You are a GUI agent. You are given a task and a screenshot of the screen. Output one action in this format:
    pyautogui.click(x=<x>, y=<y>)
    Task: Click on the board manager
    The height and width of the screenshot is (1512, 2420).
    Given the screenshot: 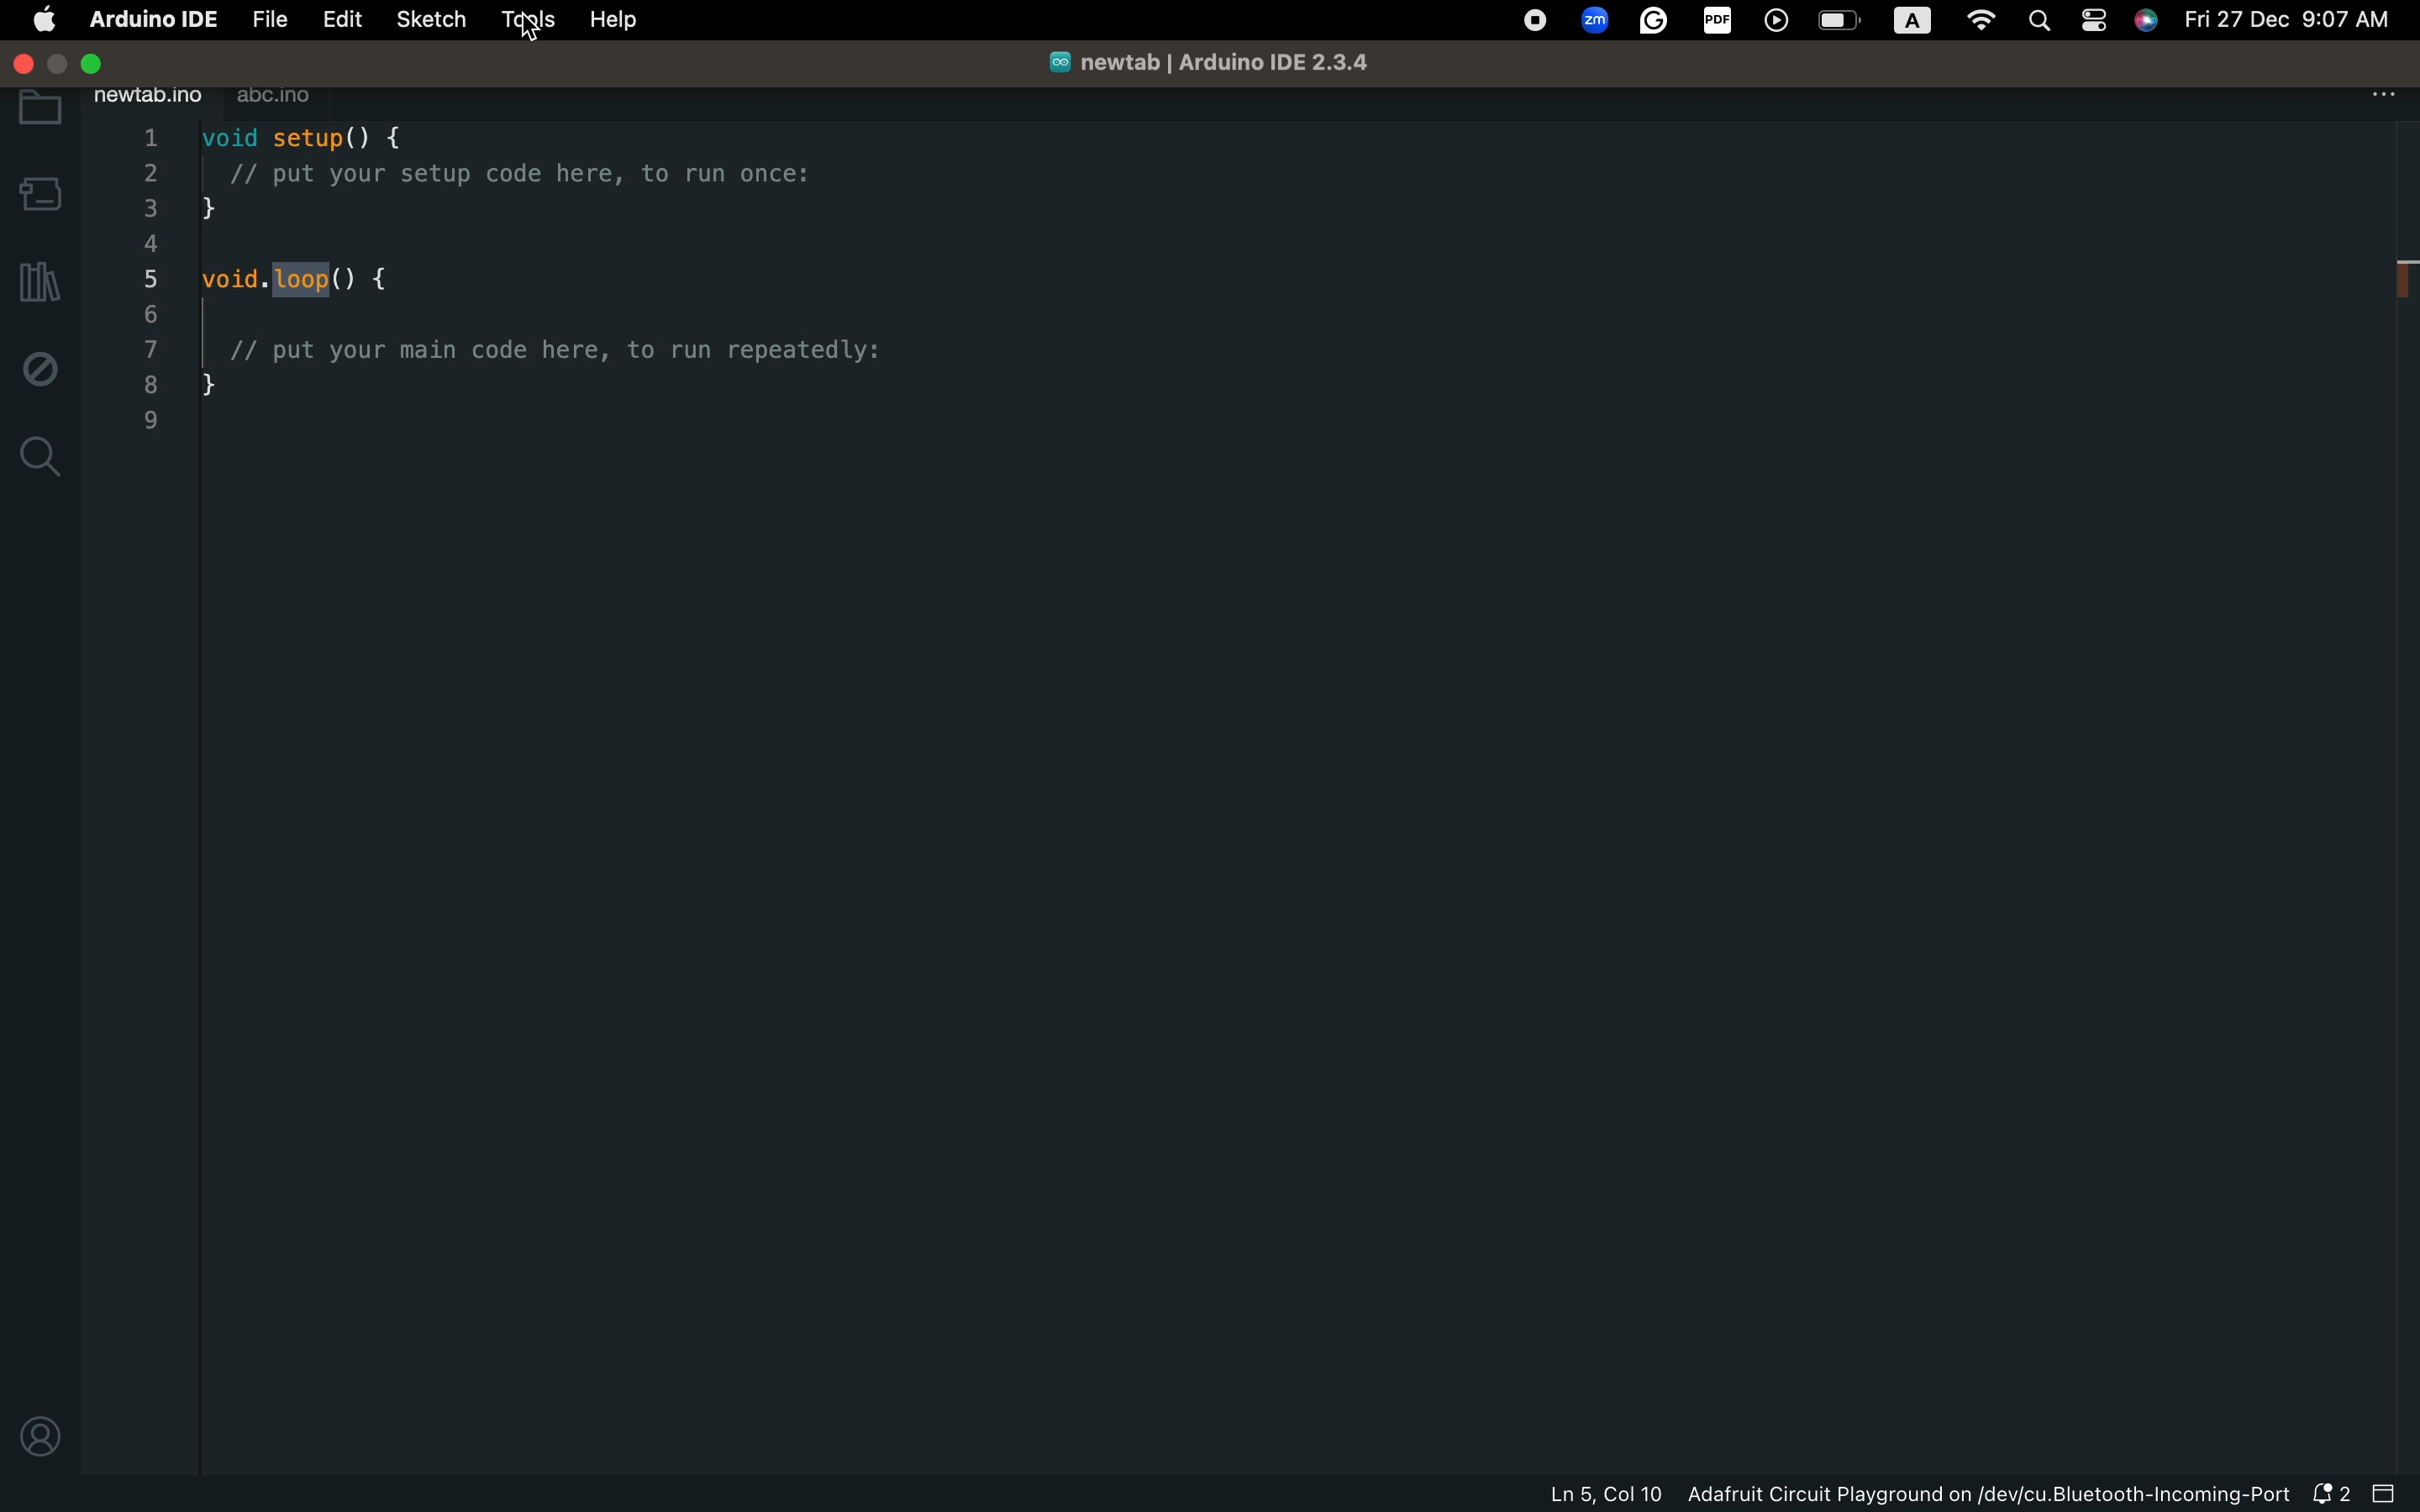 What is the action you would take?
    pyautogui.click(x=38, y=194)
    